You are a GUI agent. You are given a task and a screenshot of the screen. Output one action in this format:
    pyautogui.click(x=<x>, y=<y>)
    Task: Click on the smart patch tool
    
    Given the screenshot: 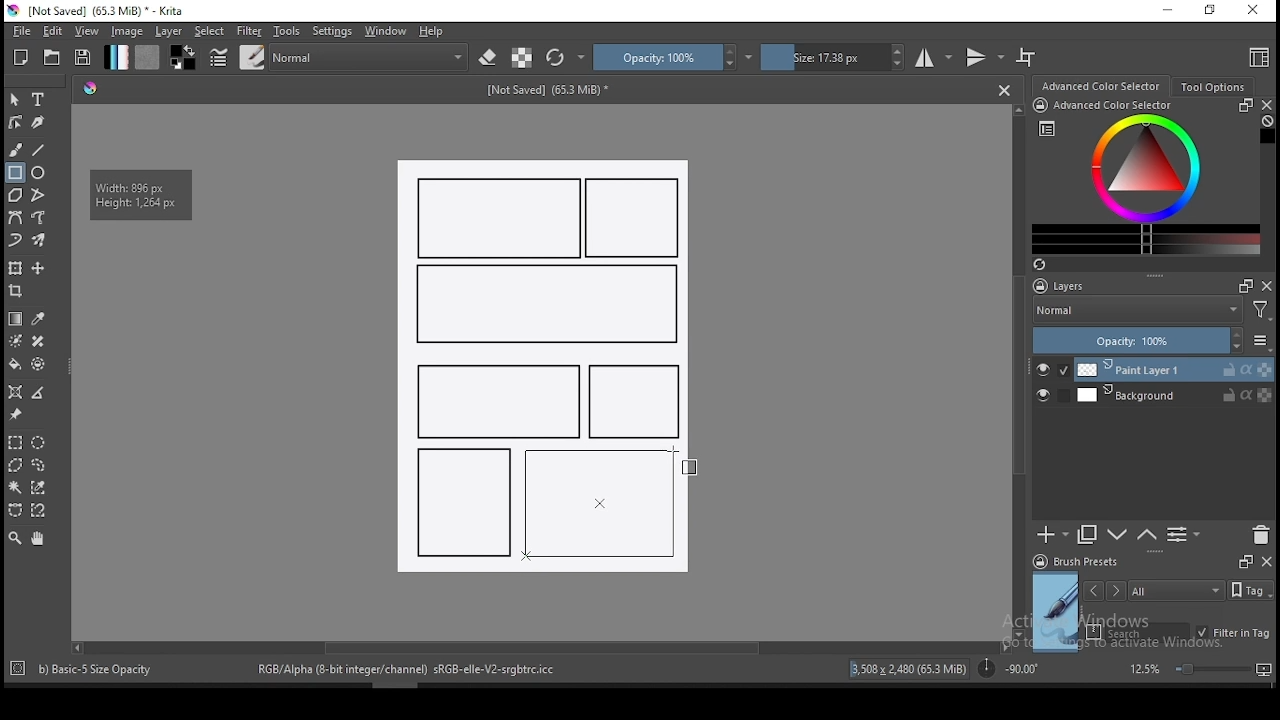 What is the action you would take?
    pyautogui.click(x=38, y=341)
    